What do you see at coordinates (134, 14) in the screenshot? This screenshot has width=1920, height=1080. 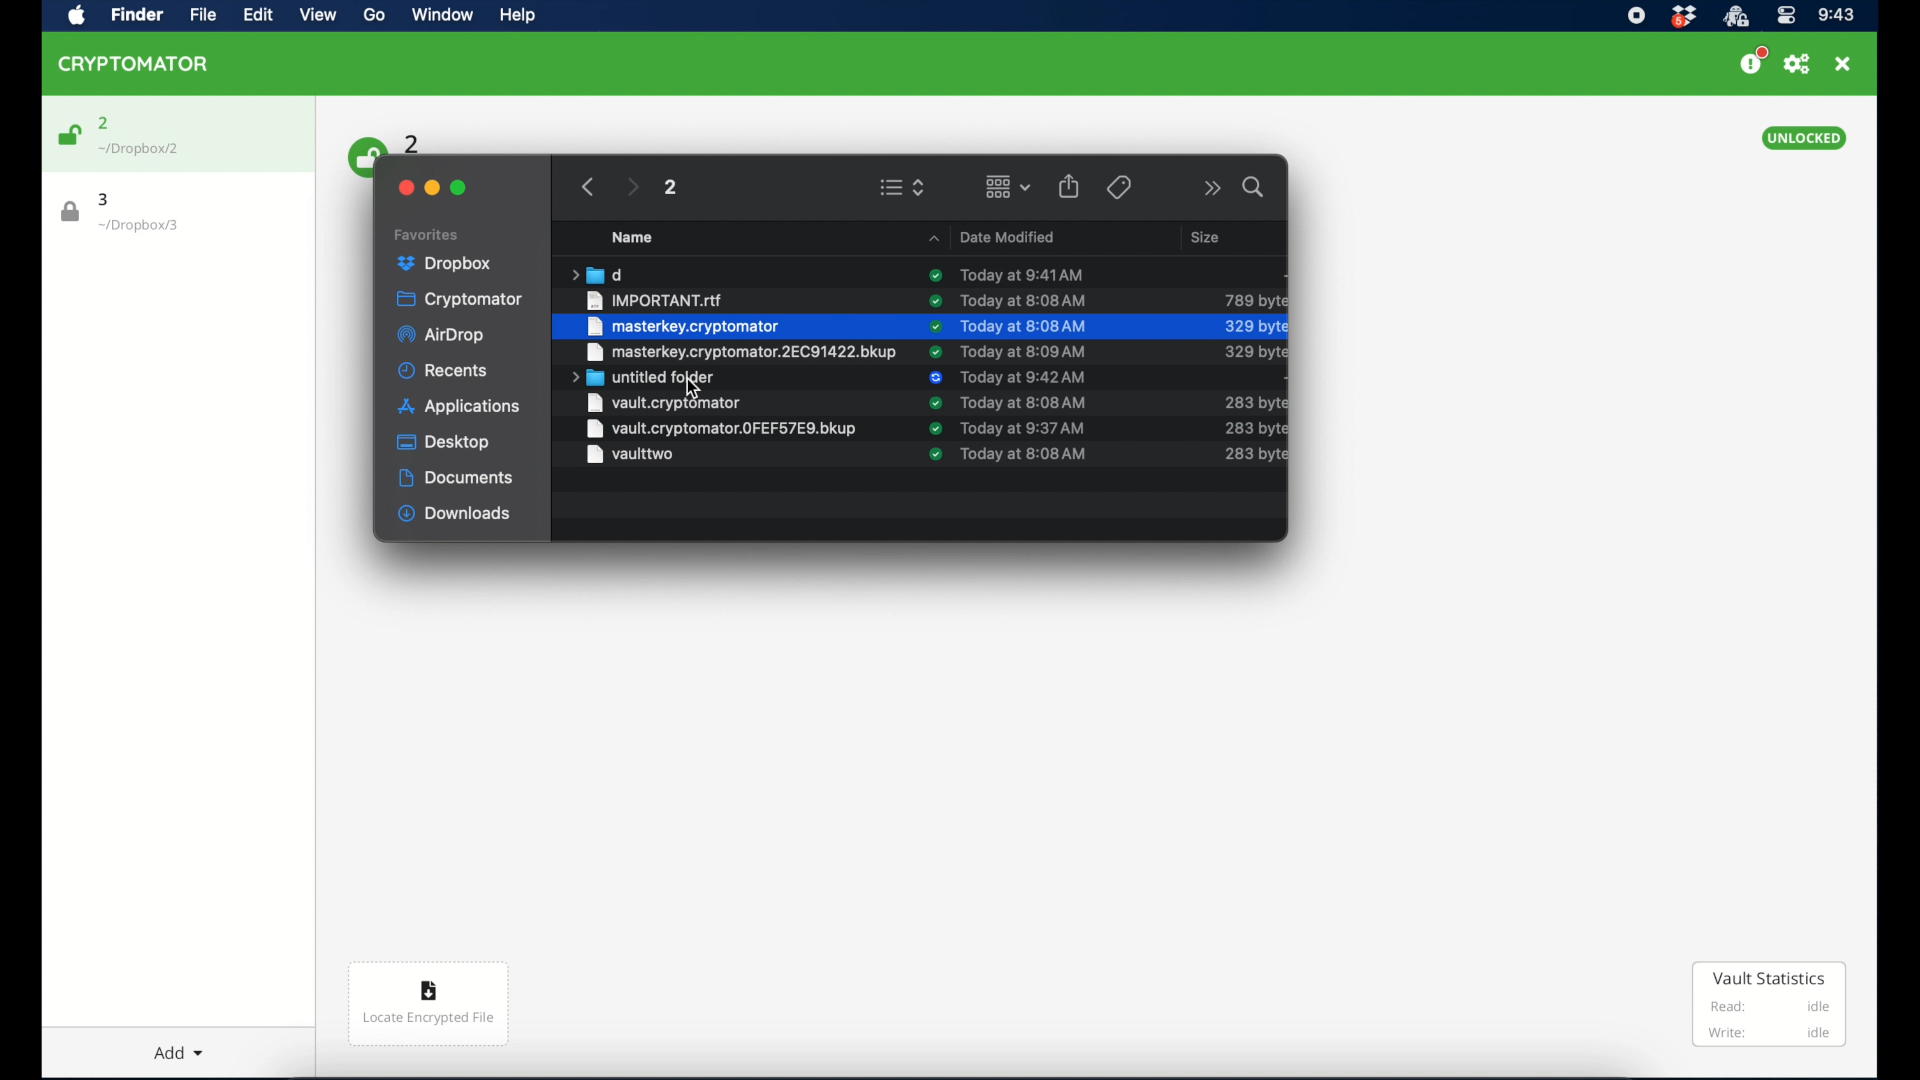 I see `finder` at bounding box center [134, 14].